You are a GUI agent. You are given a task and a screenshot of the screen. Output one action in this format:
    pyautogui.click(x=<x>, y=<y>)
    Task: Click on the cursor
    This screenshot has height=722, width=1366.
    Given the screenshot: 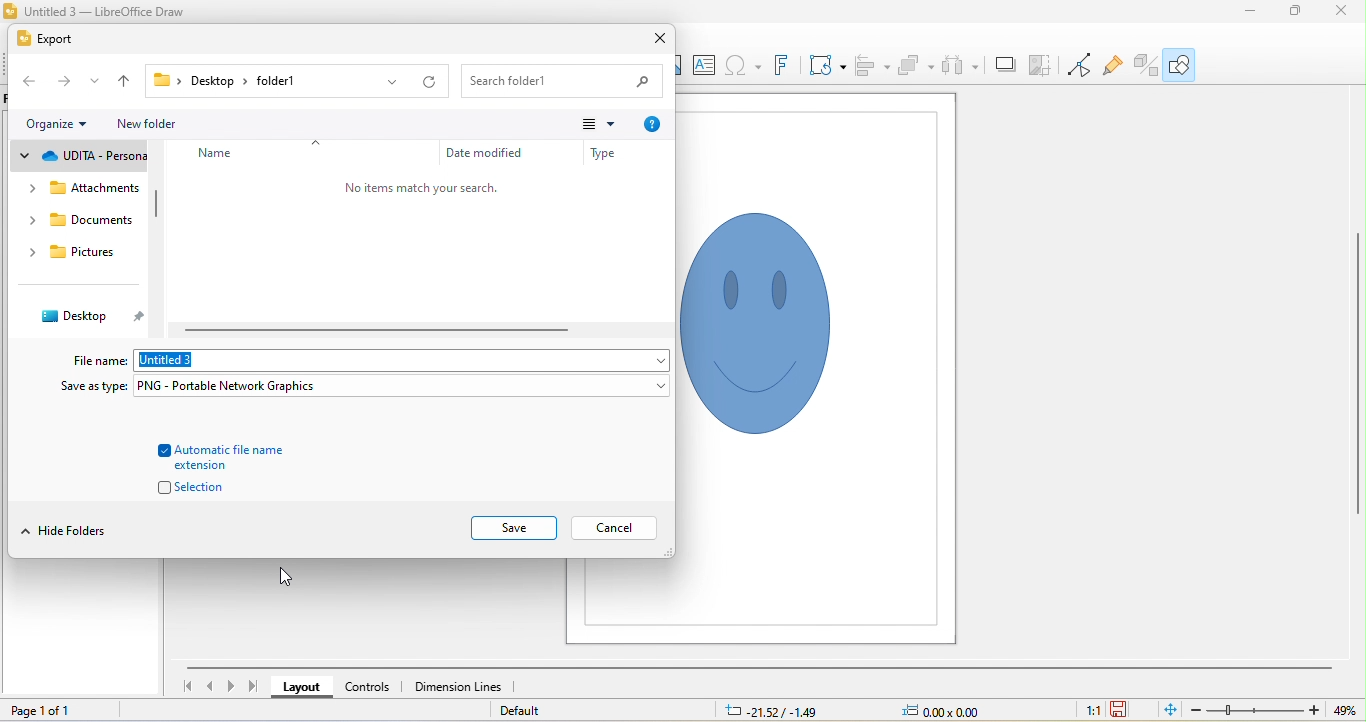 What is the action you would take?
    pyautogui.click(x=288, y=576)
    